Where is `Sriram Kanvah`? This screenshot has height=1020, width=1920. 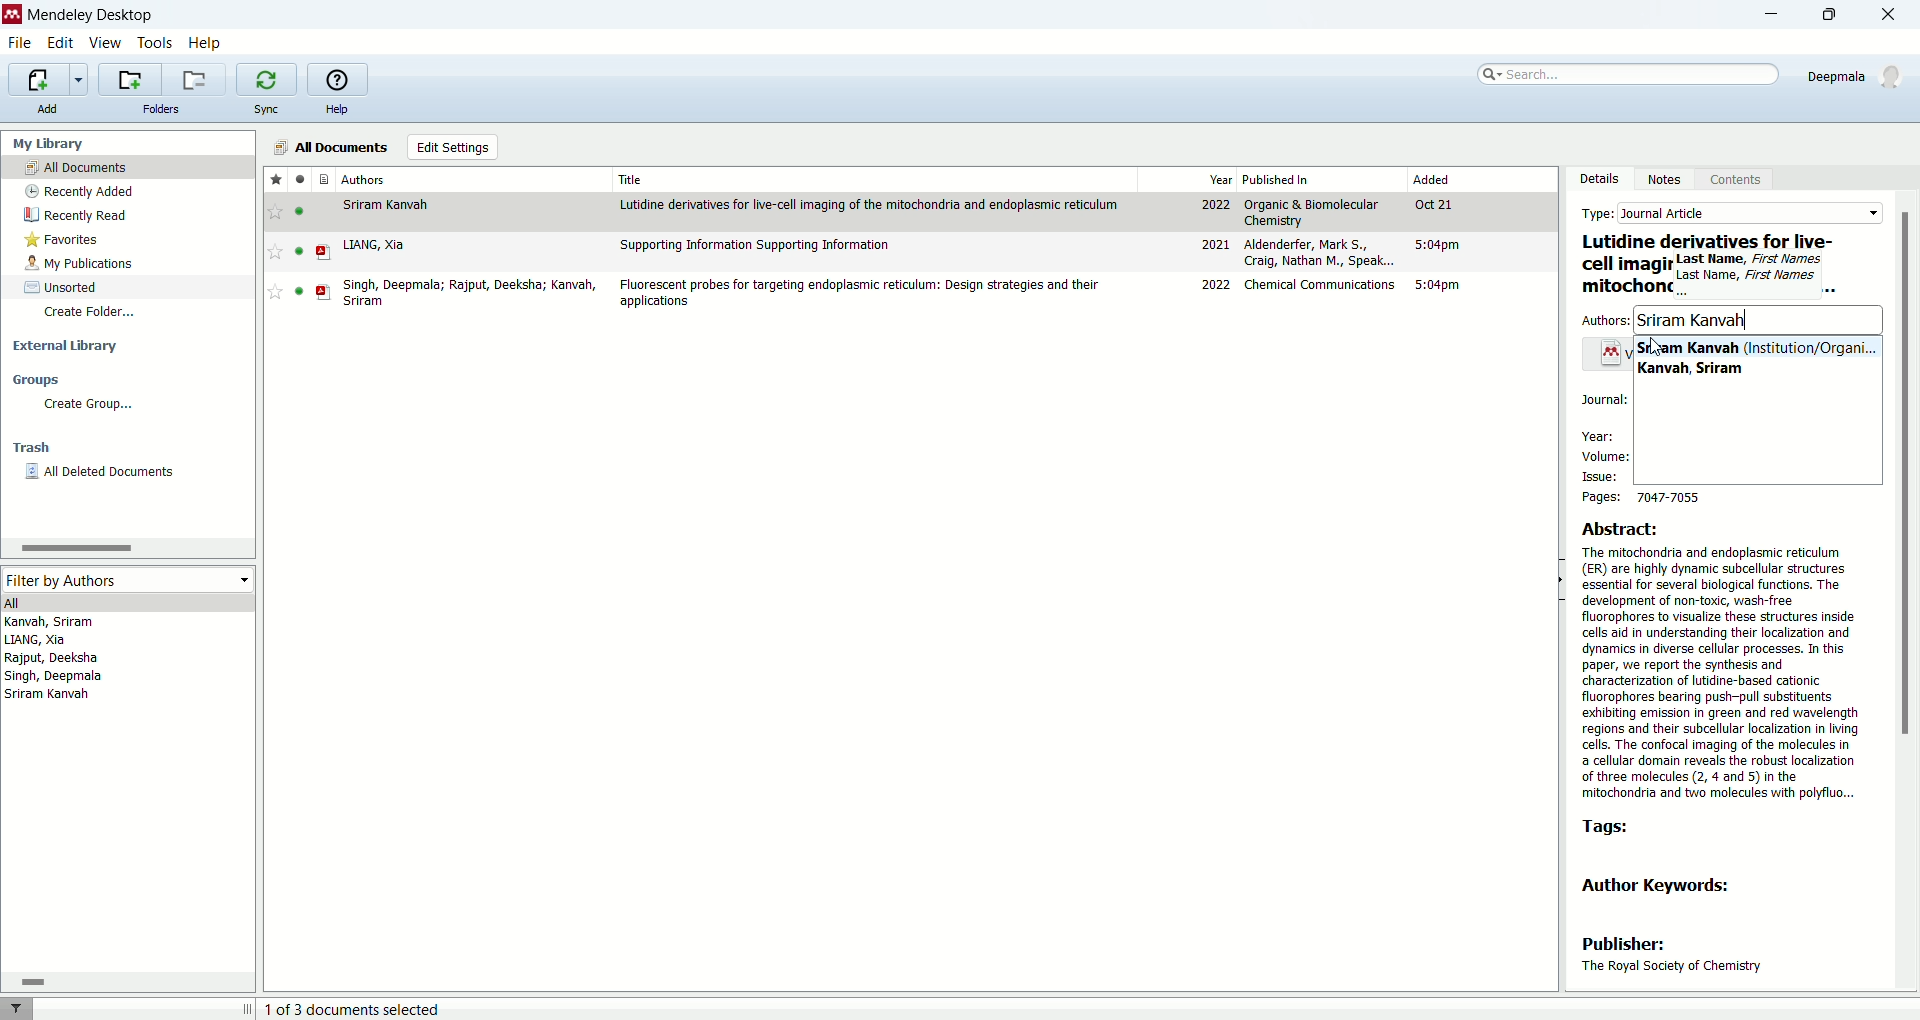 Sriram Kanvah is located at coordinates (1760, 319).